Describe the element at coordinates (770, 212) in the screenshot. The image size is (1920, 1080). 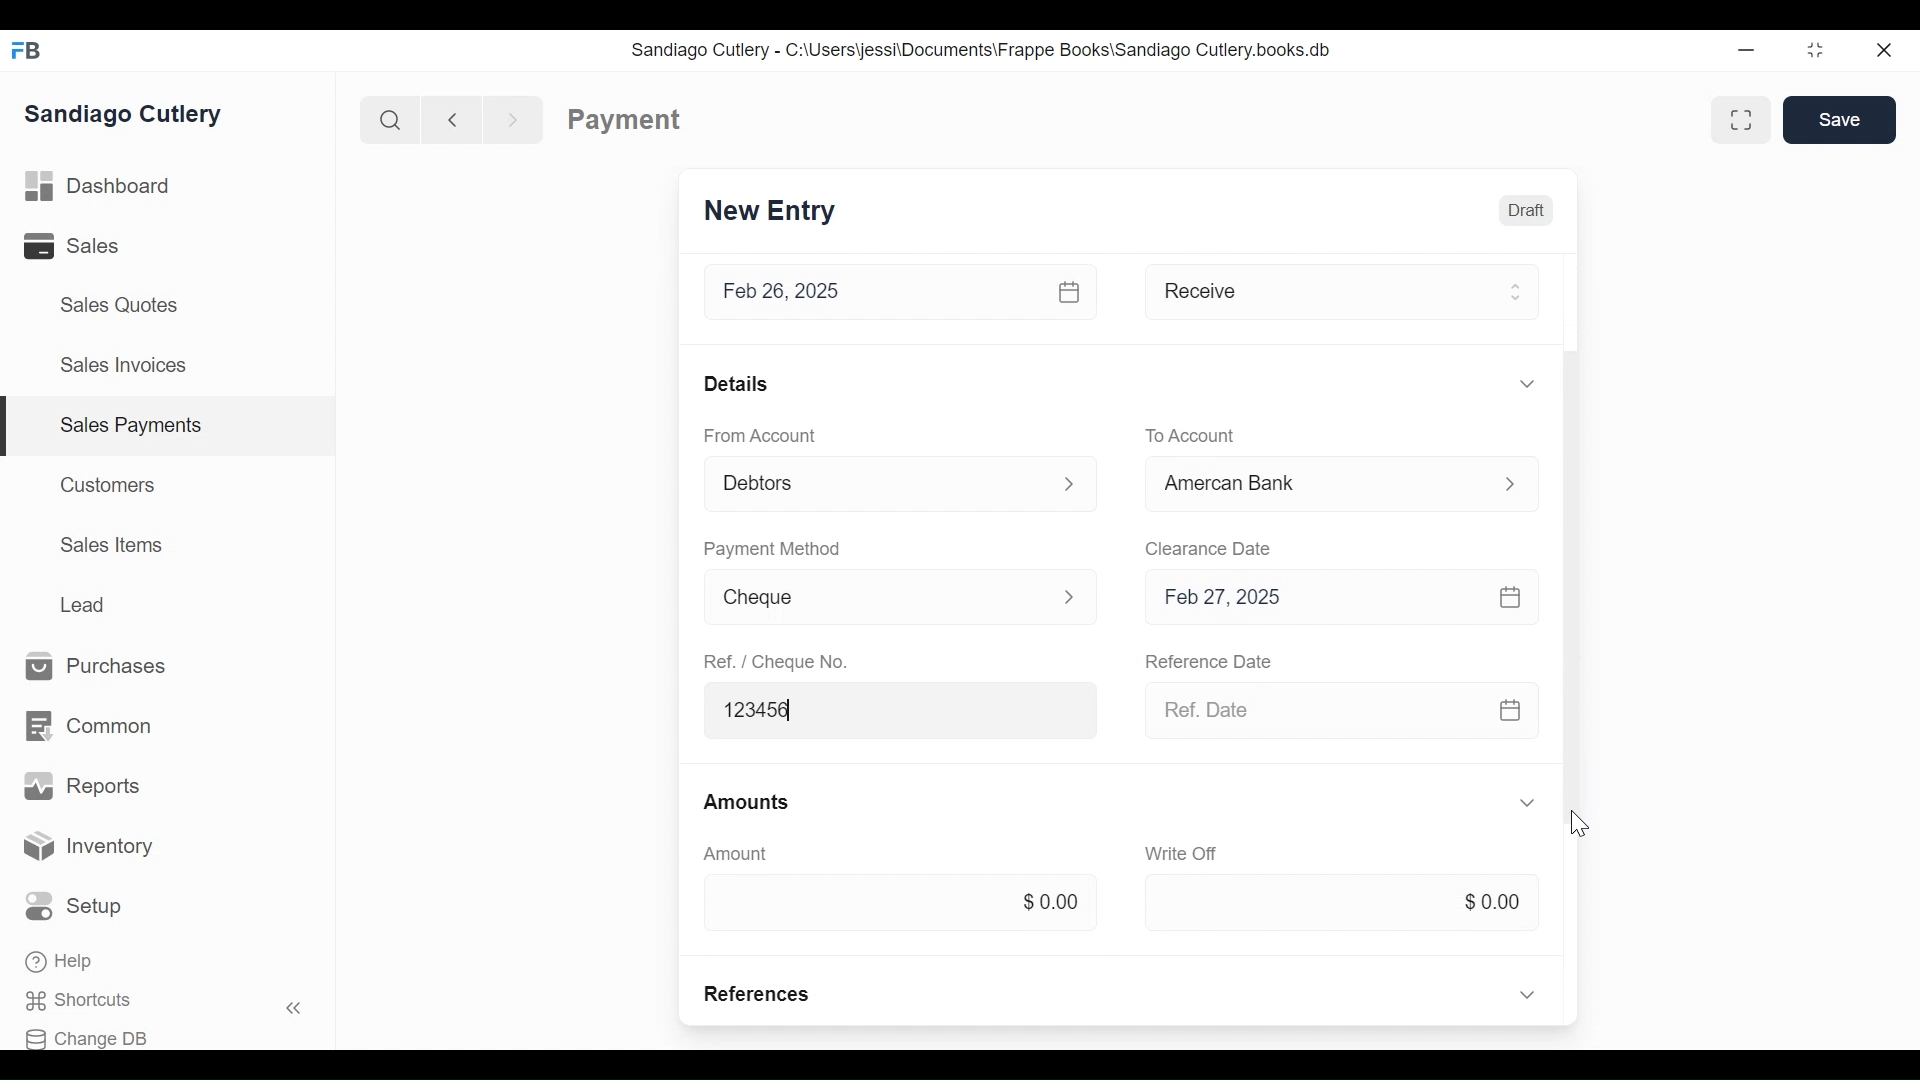
I see `New Entry` at that location.